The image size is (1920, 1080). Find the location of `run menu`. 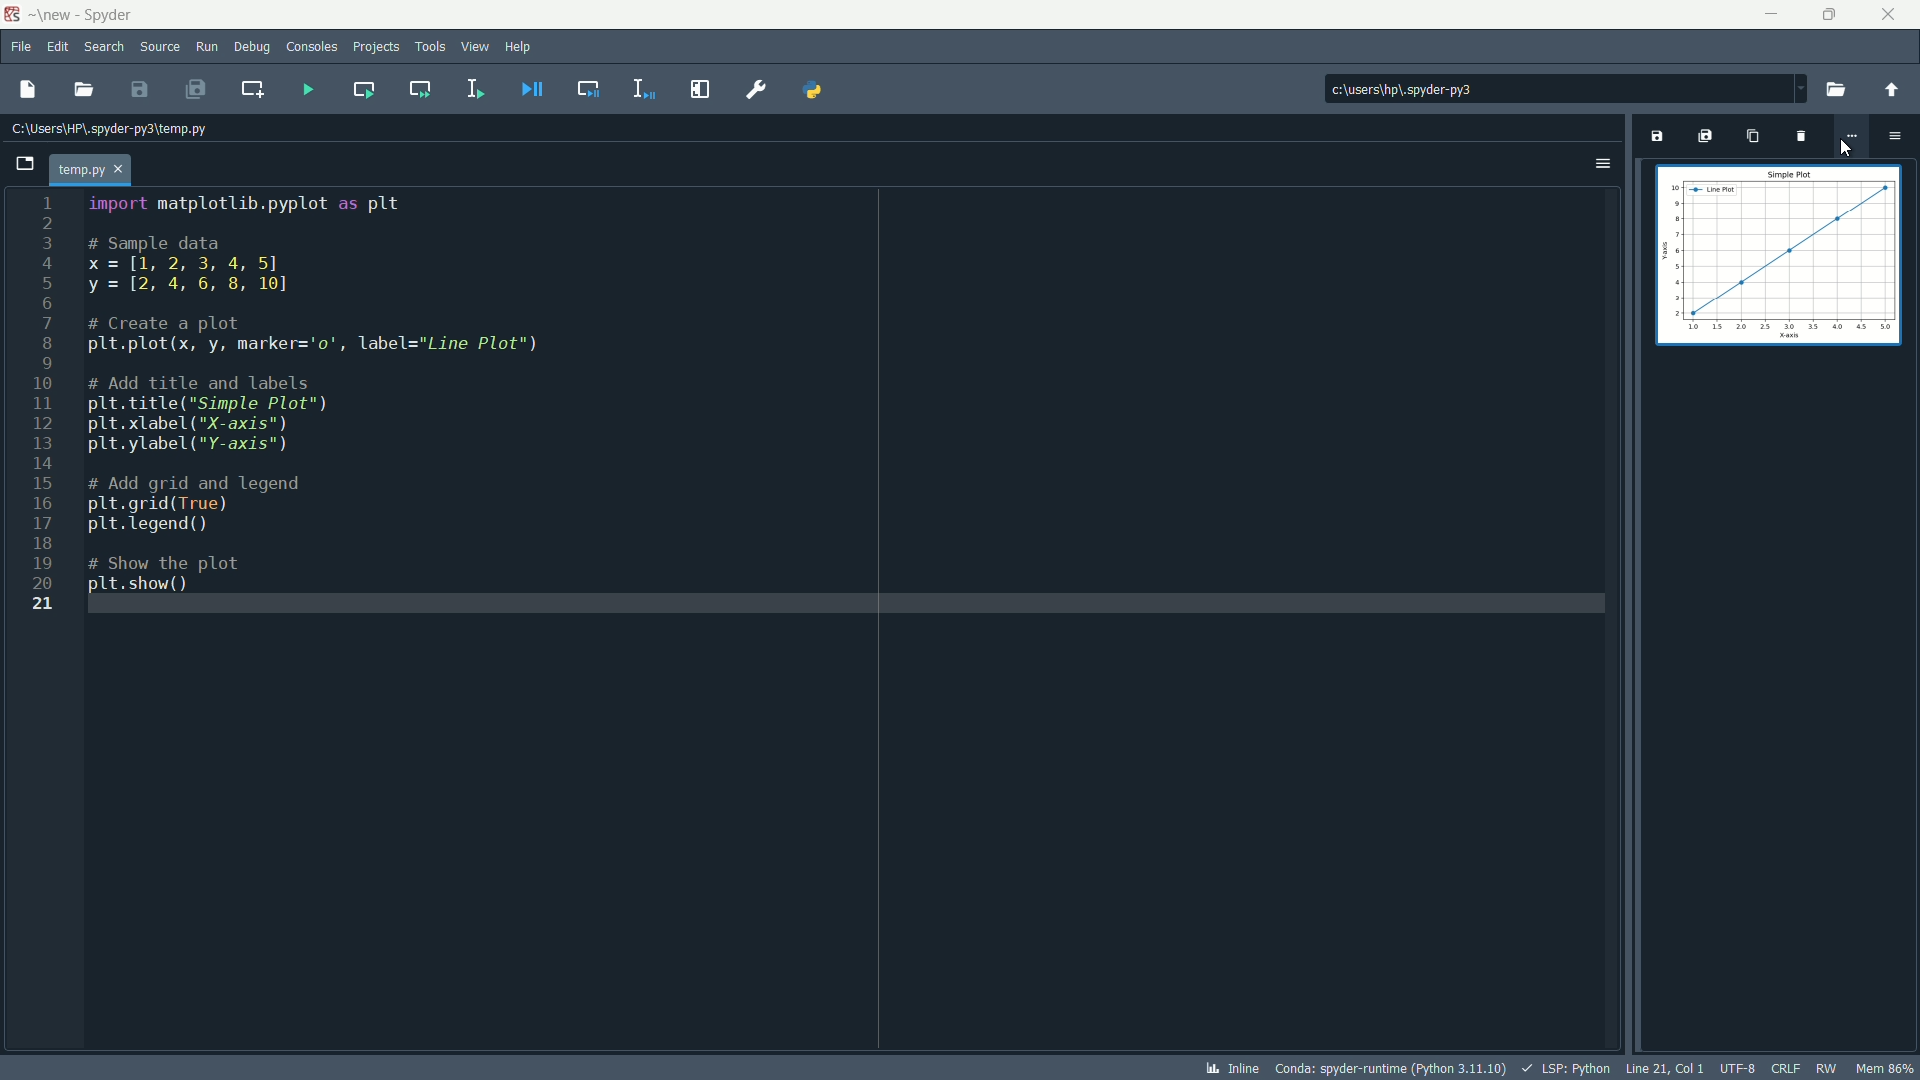

run menu is located at coordinates (207, 45).